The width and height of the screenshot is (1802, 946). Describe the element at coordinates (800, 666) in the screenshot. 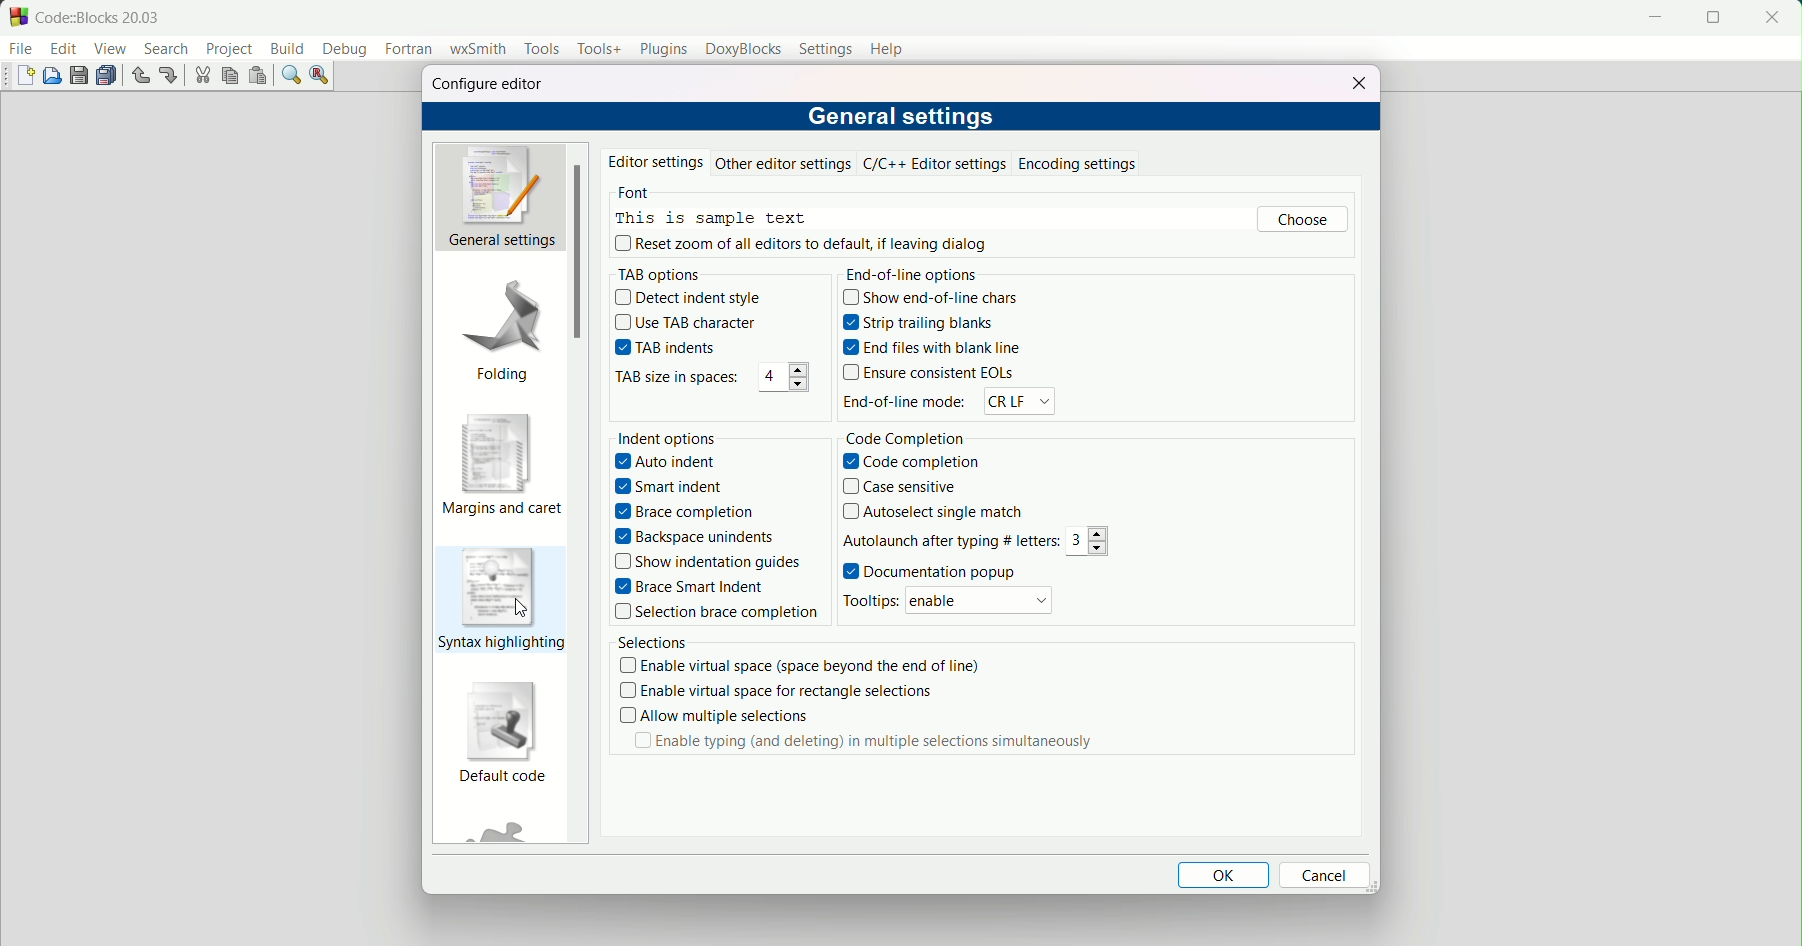

I see `enable virtual space` at that location.